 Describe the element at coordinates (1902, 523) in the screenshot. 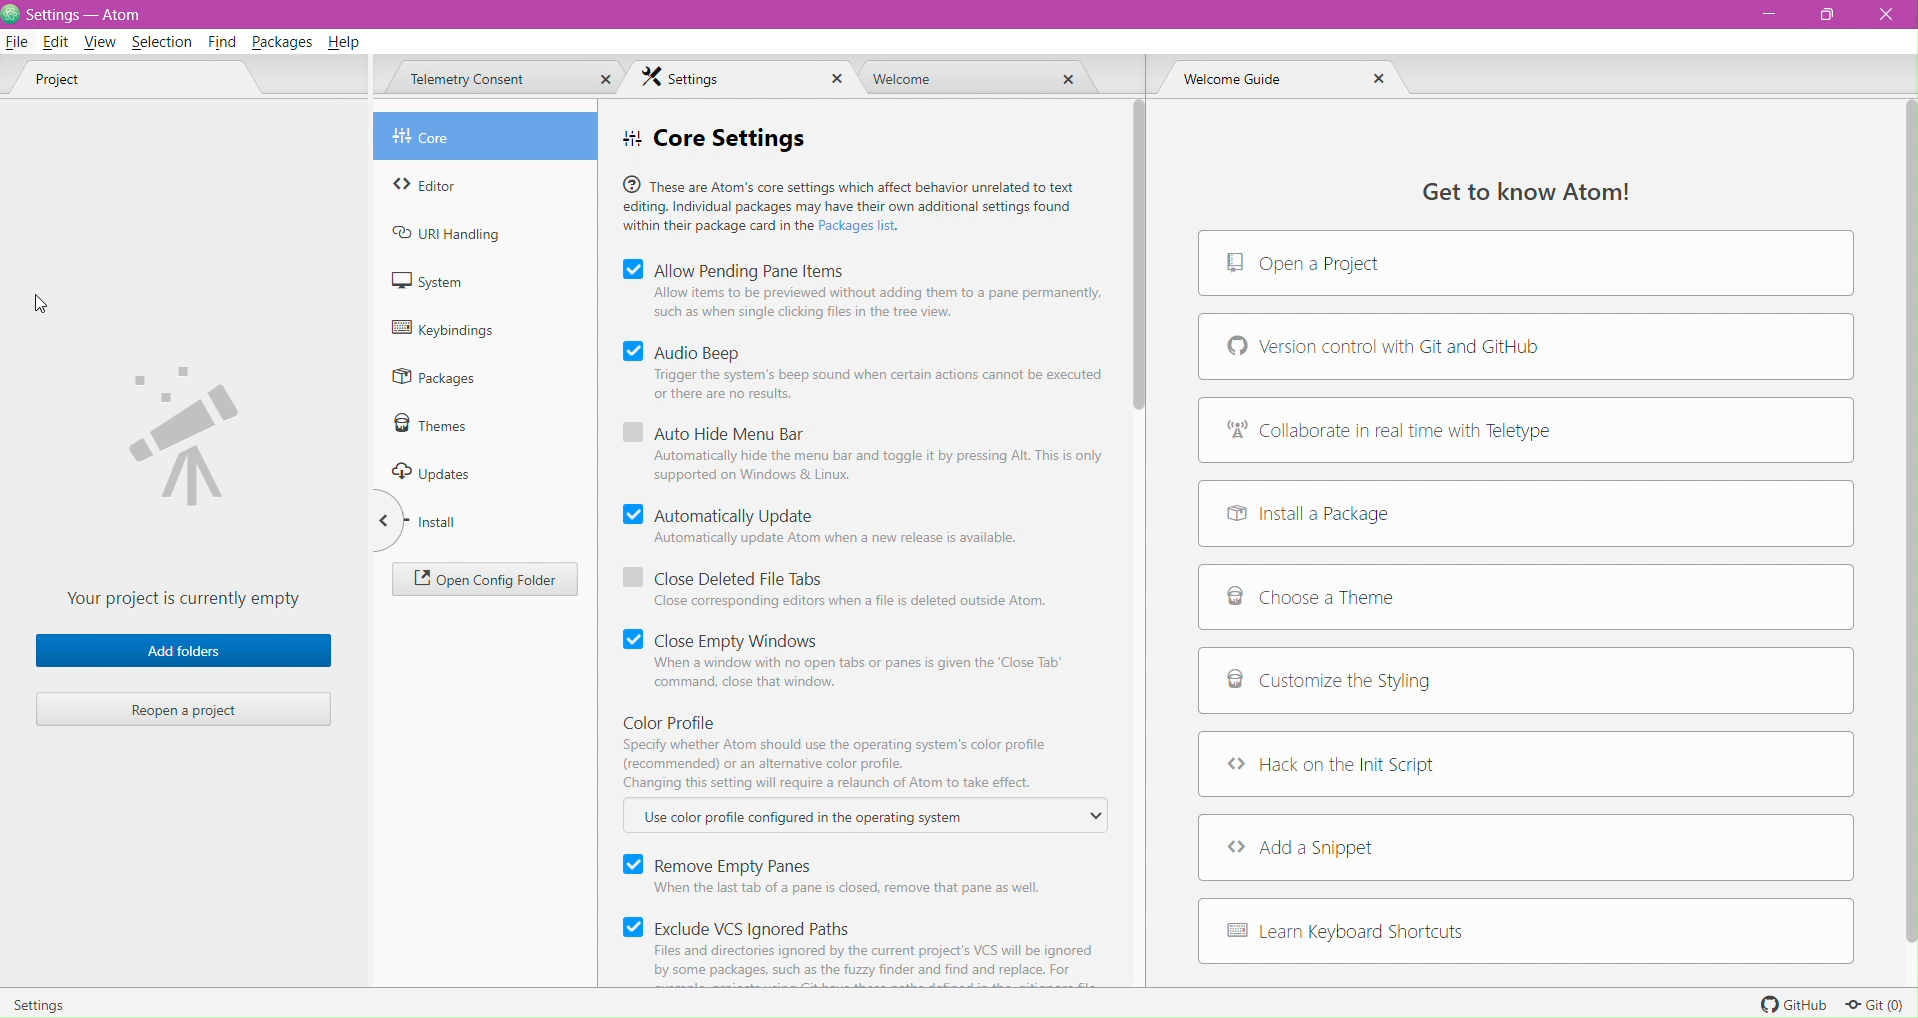

I see `Vertical Scroll bar` at that location.